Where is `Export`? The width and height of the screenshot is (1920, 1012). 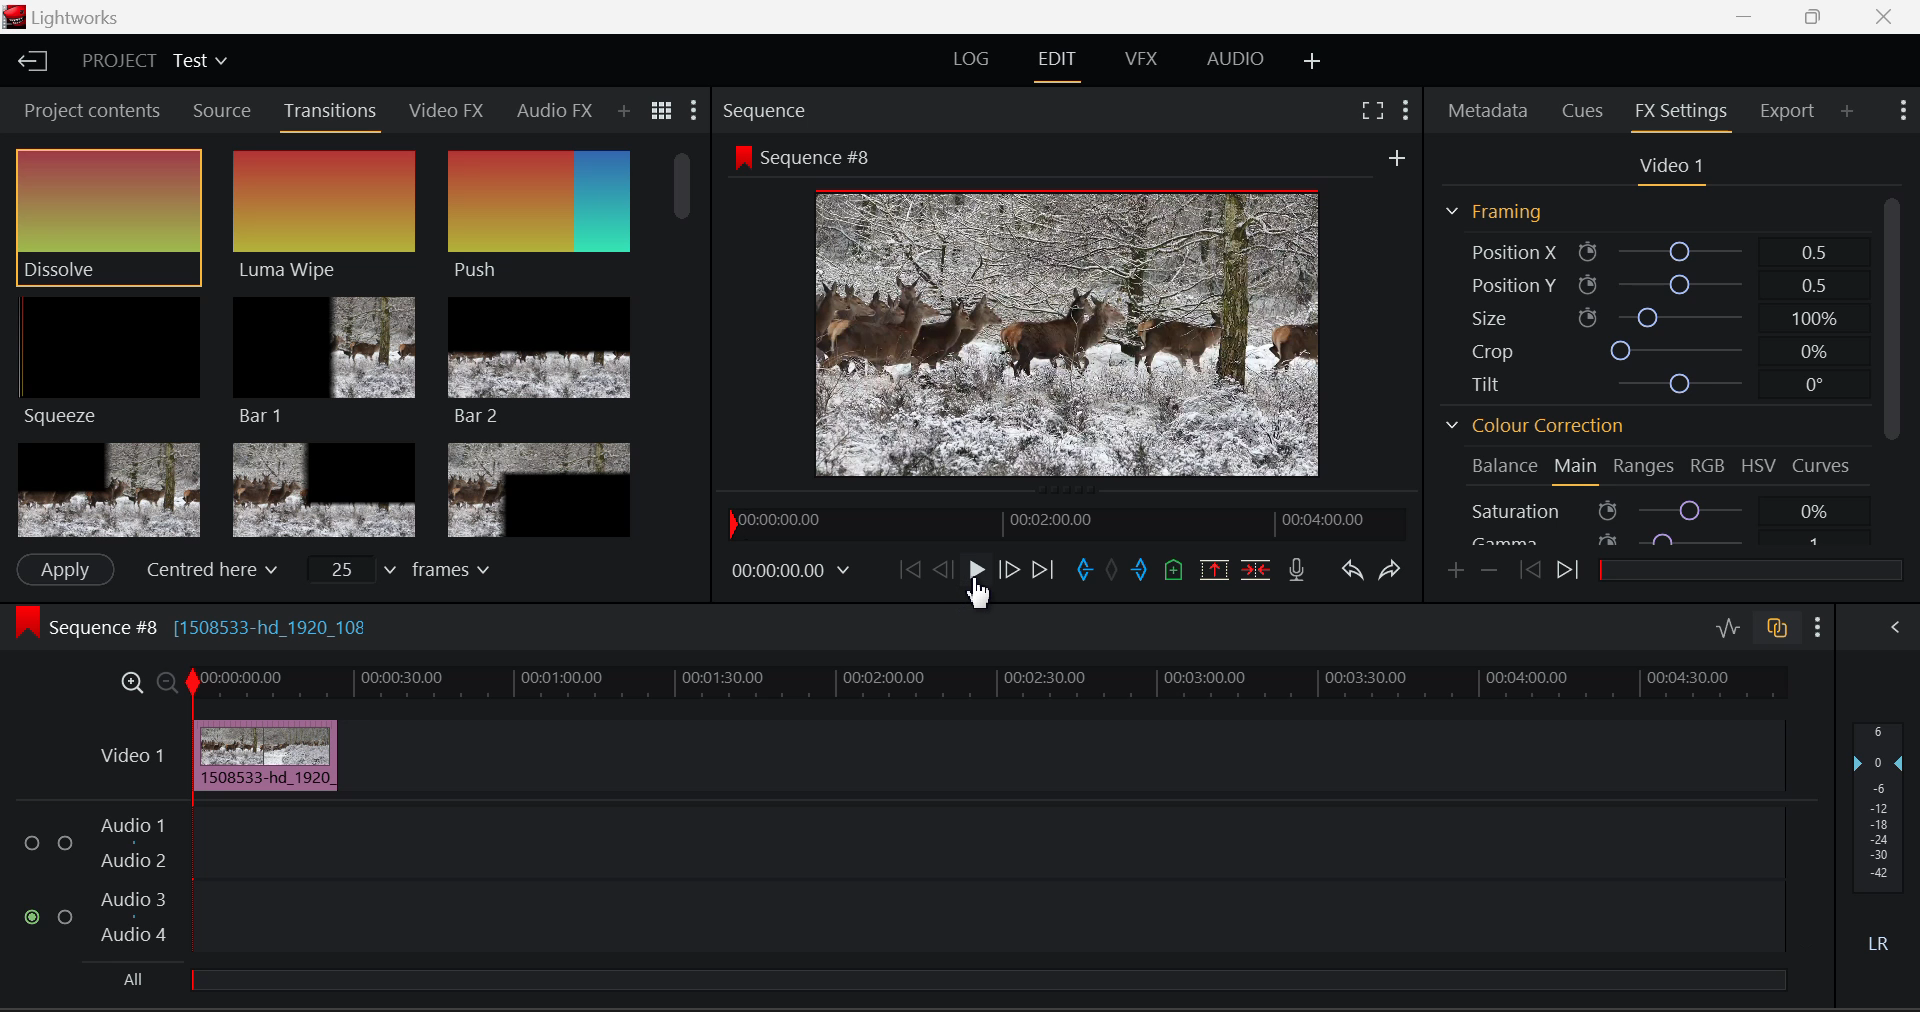
Export is located at coordinates (1792, 111).